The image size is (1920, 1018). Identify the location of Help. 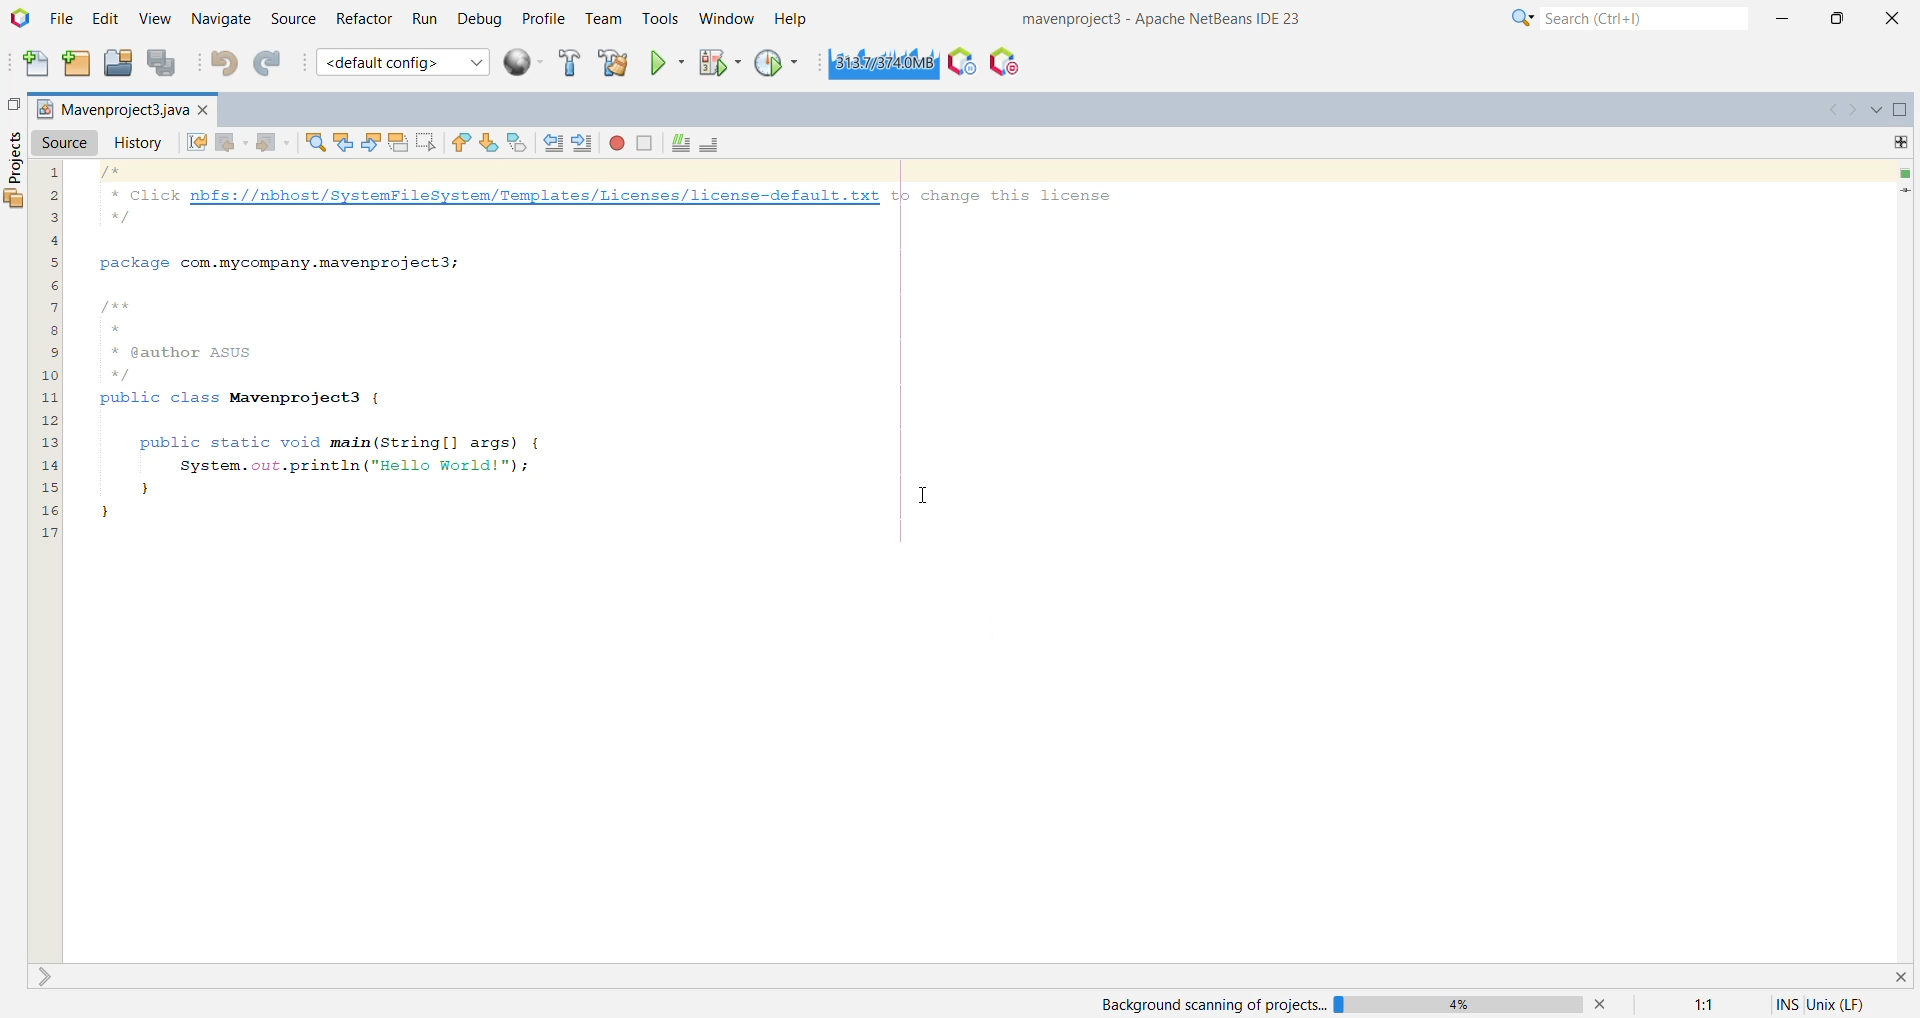
(791, 20).